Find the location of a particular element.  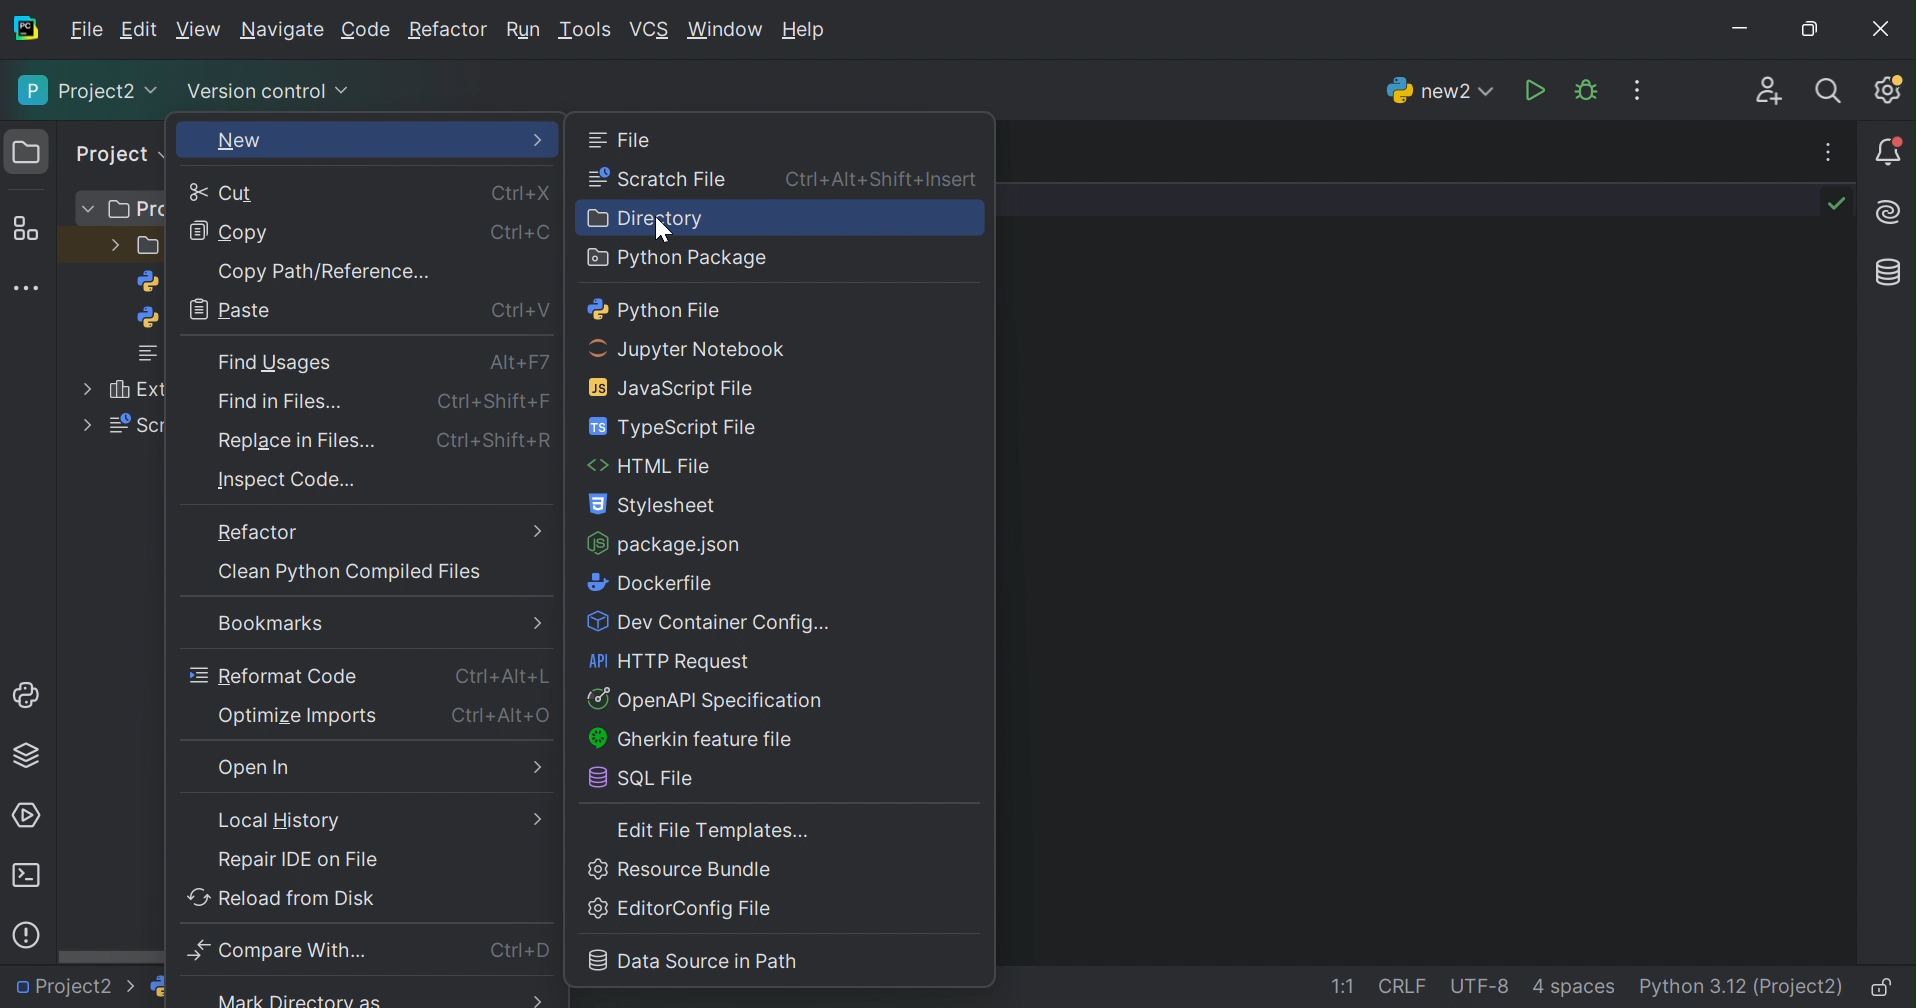

New is located at coordinates (236, 143).